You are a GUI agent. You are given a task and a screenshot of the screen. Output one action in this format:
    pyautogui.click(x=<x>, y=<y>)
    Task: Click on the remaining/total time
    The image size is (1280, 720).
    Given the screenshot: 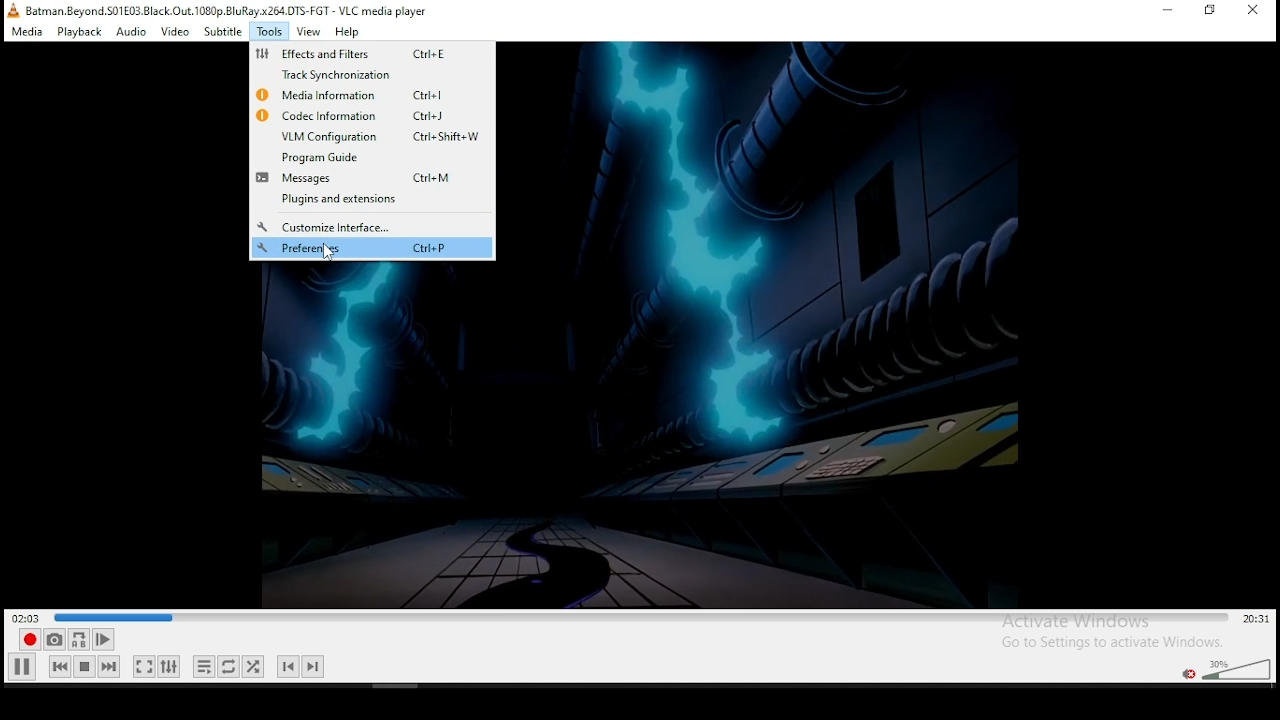 What is the action you would take?
    pyautogui.click(x=1257, y=619)
    